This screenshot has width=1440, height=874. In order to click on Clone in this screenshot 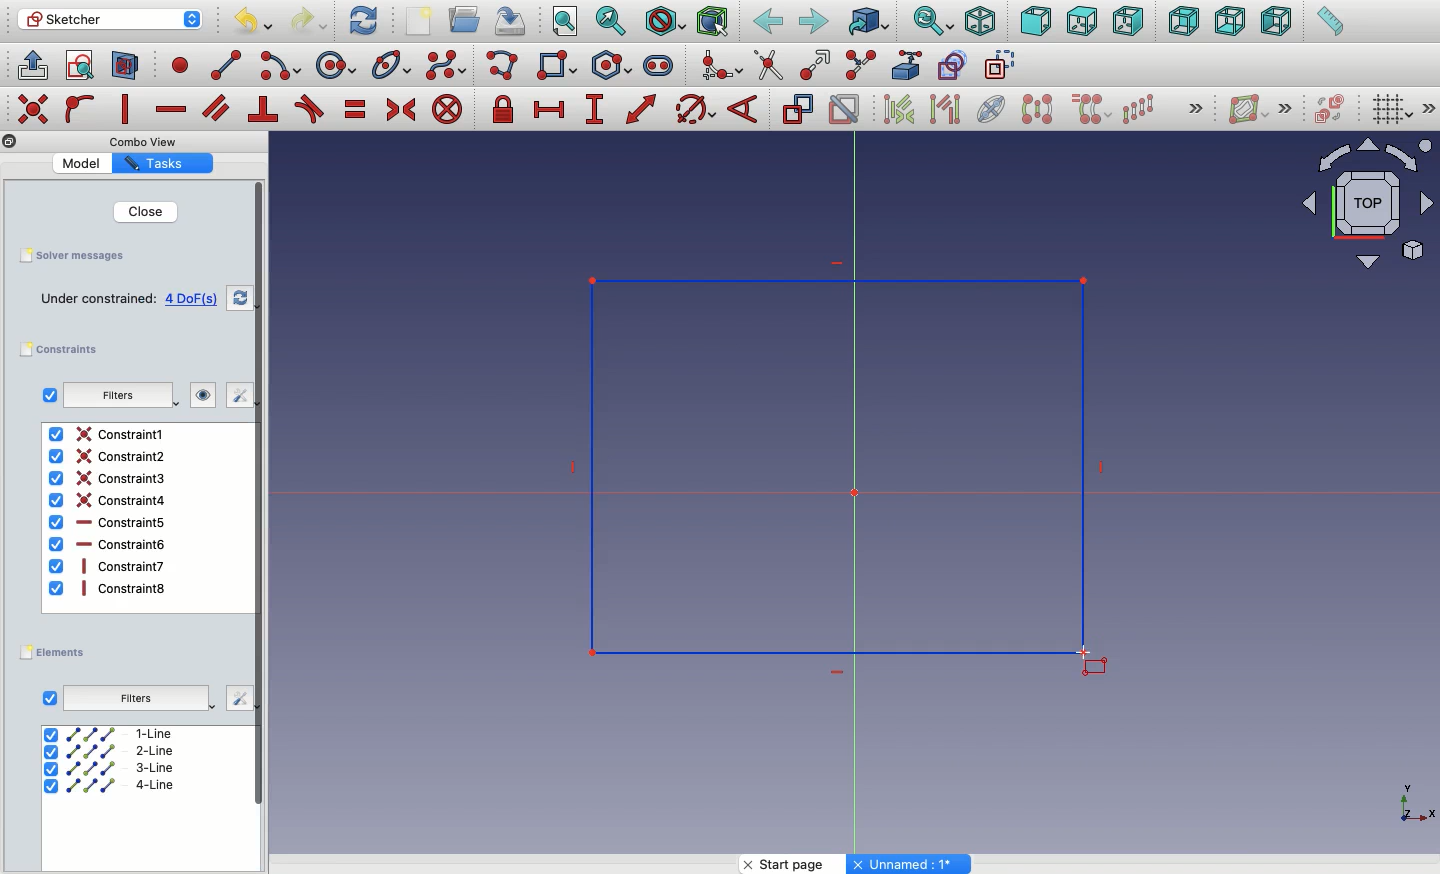, I will do `click(1089, 110)`.